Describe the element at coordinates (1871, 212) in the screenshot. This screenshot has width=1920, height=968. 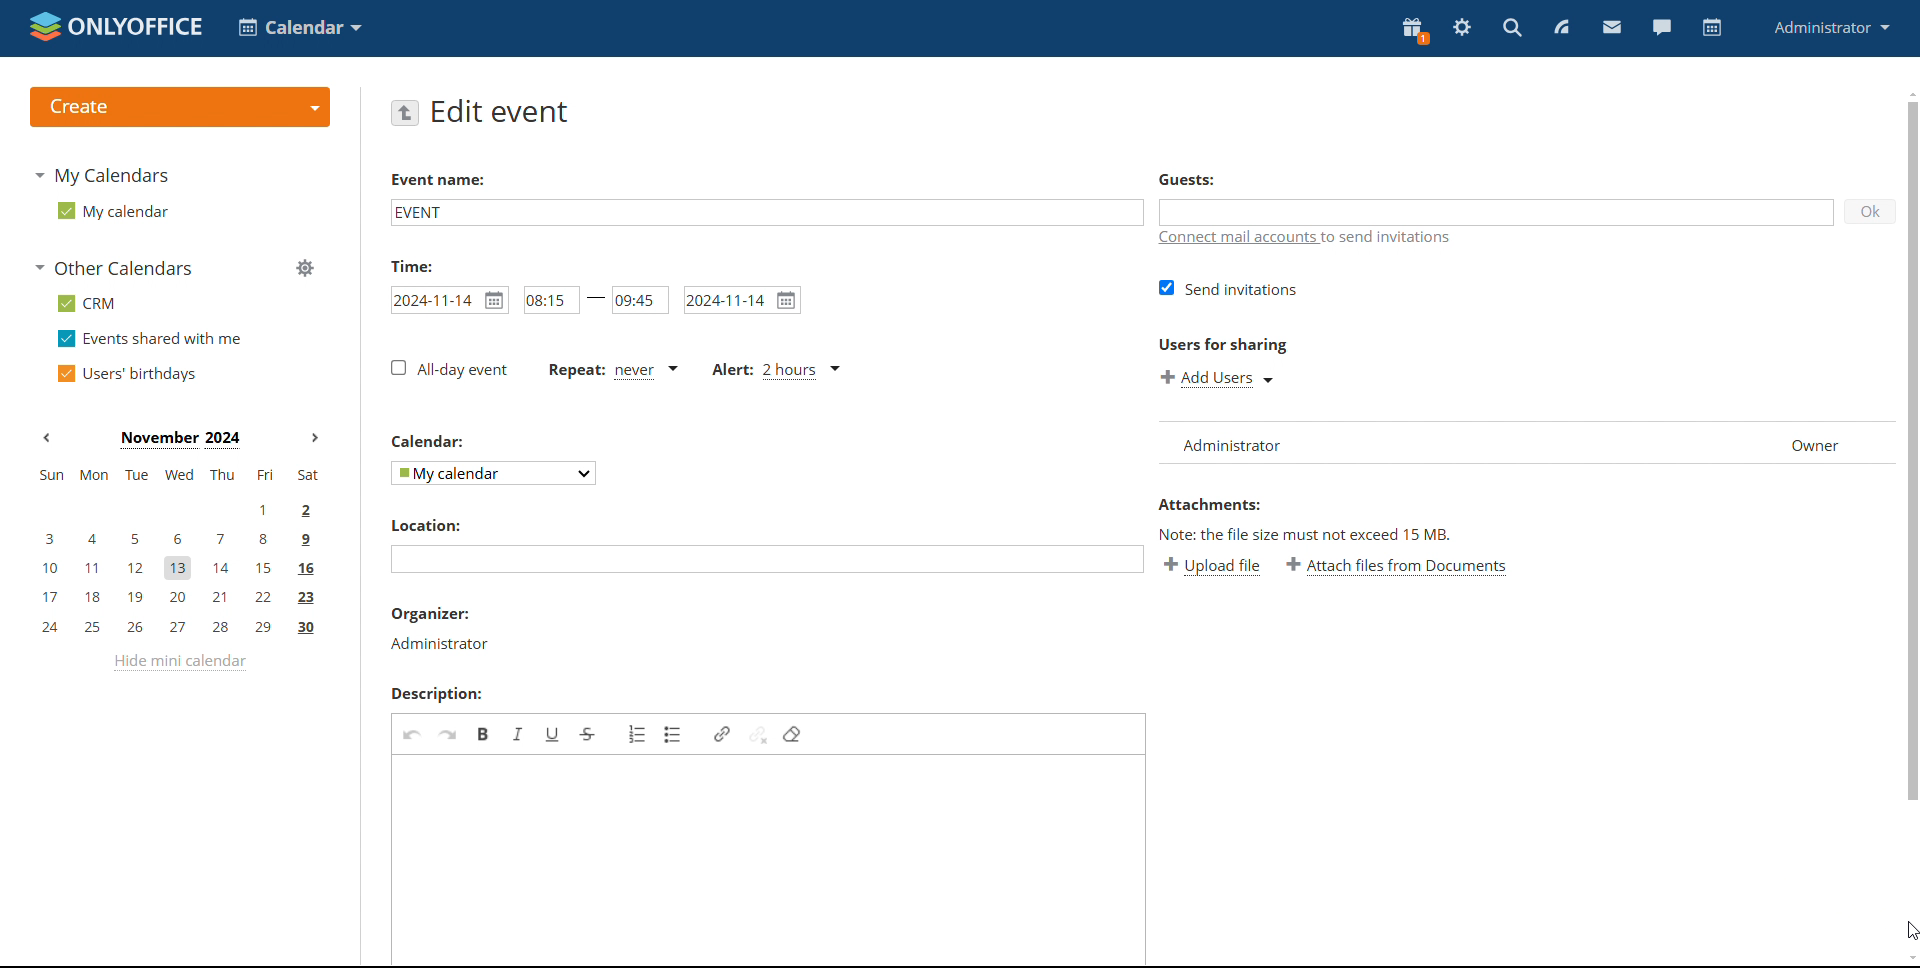
I see `ok` at that location.